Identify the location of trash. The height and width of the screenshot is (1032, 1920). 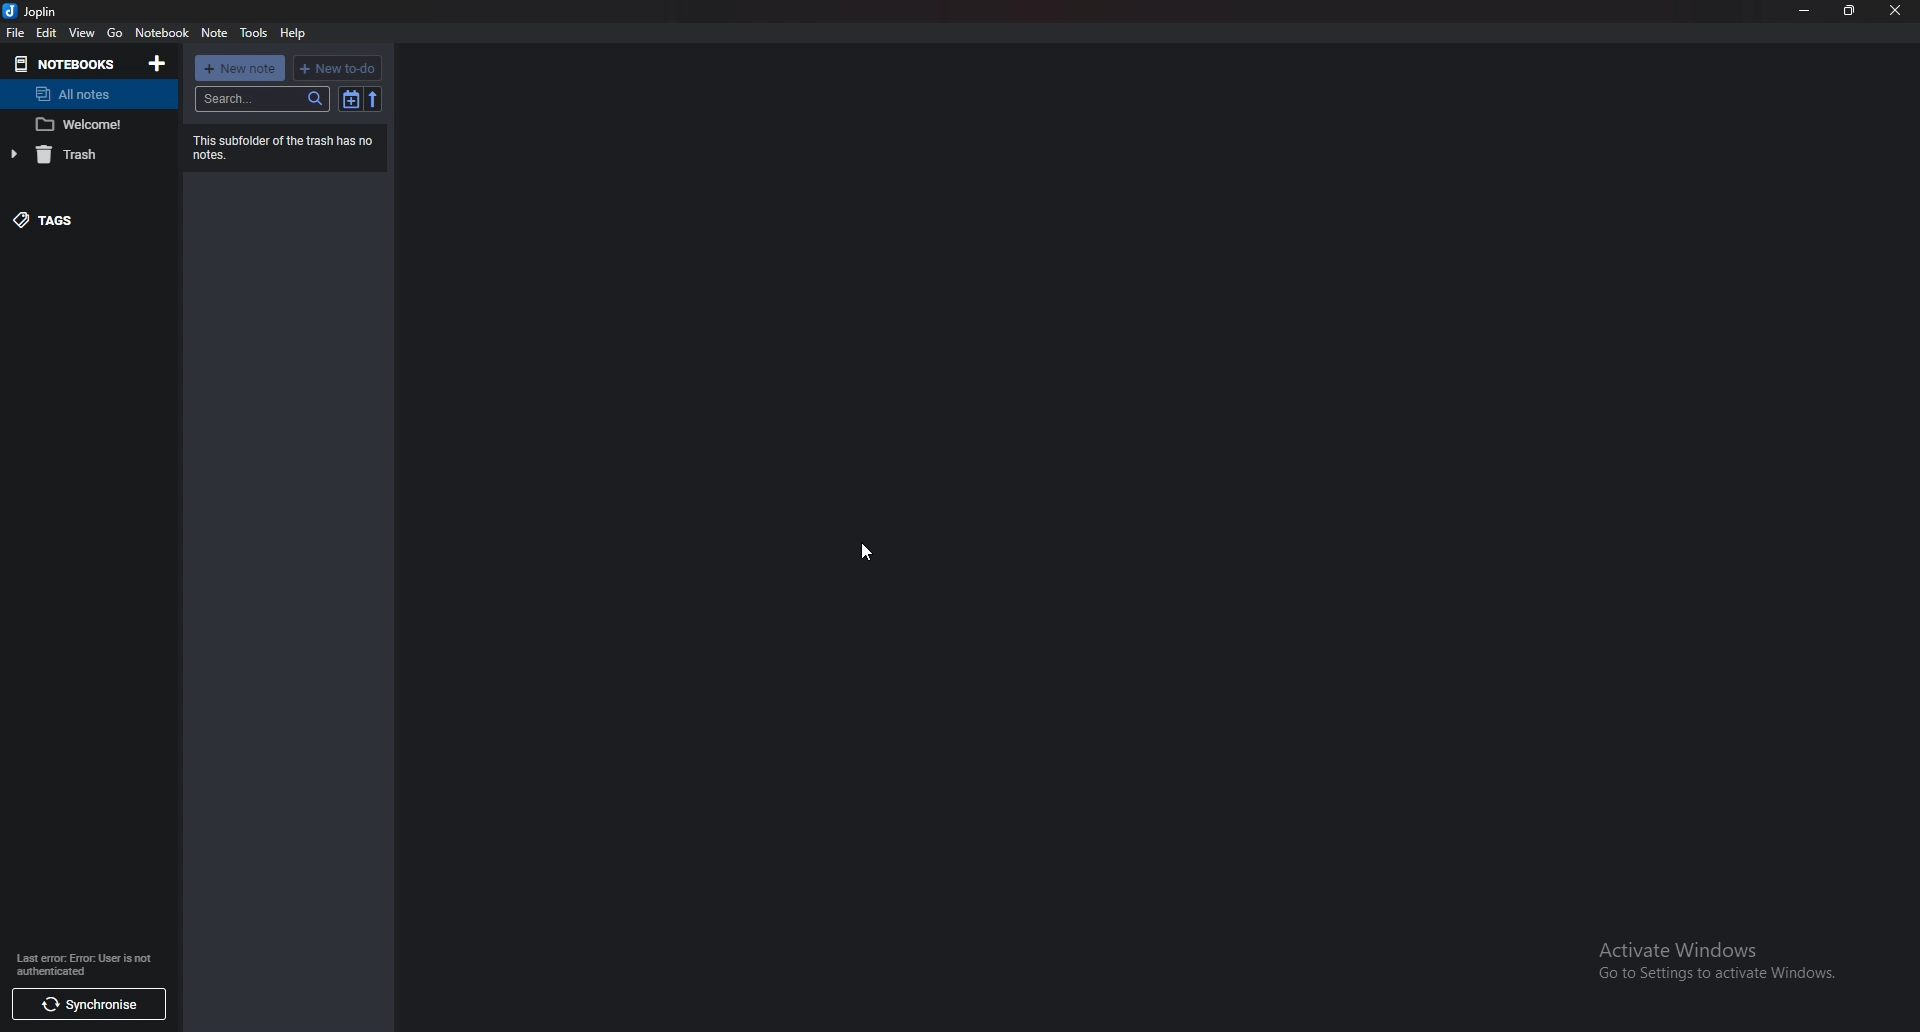
(77, 154).